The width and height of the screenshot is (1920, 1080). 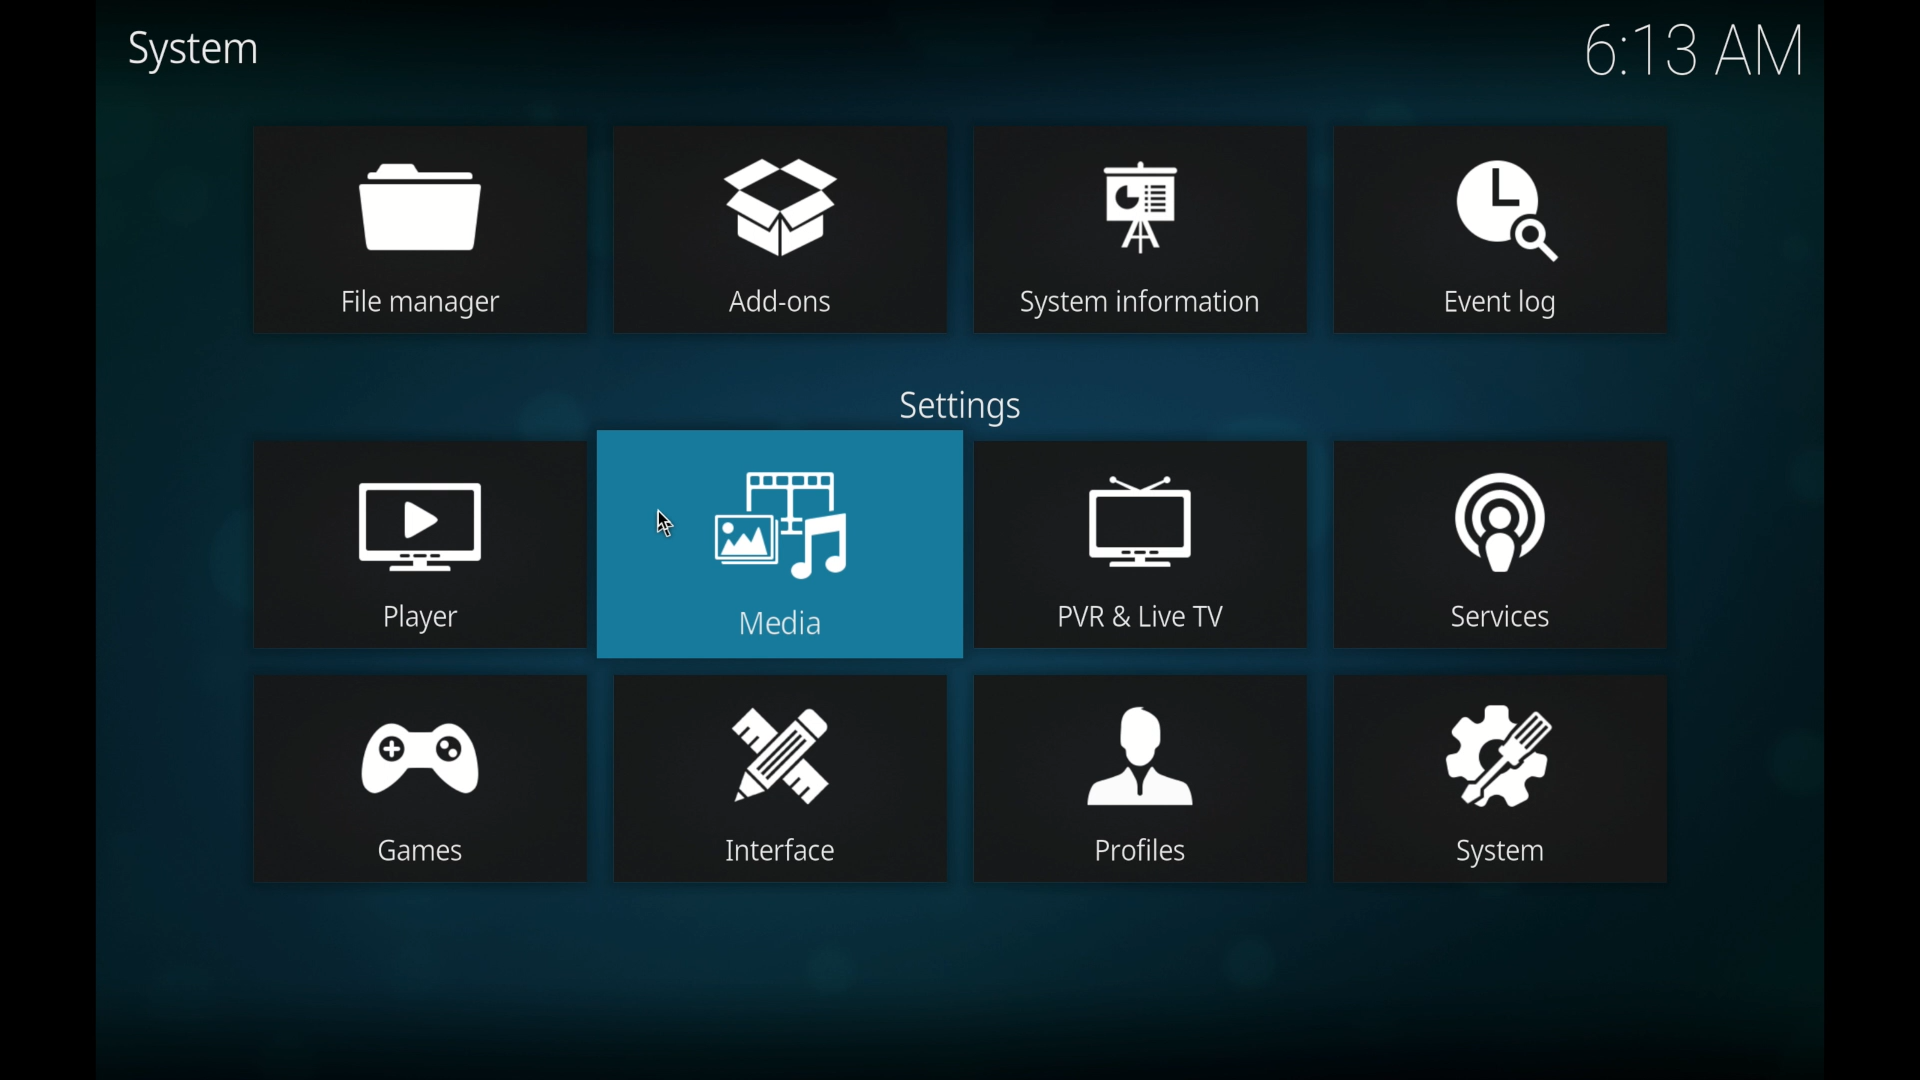 What do you see at coordinates (780, 546) in the screenshot?
I see `media` at bounding box center [780, 546].